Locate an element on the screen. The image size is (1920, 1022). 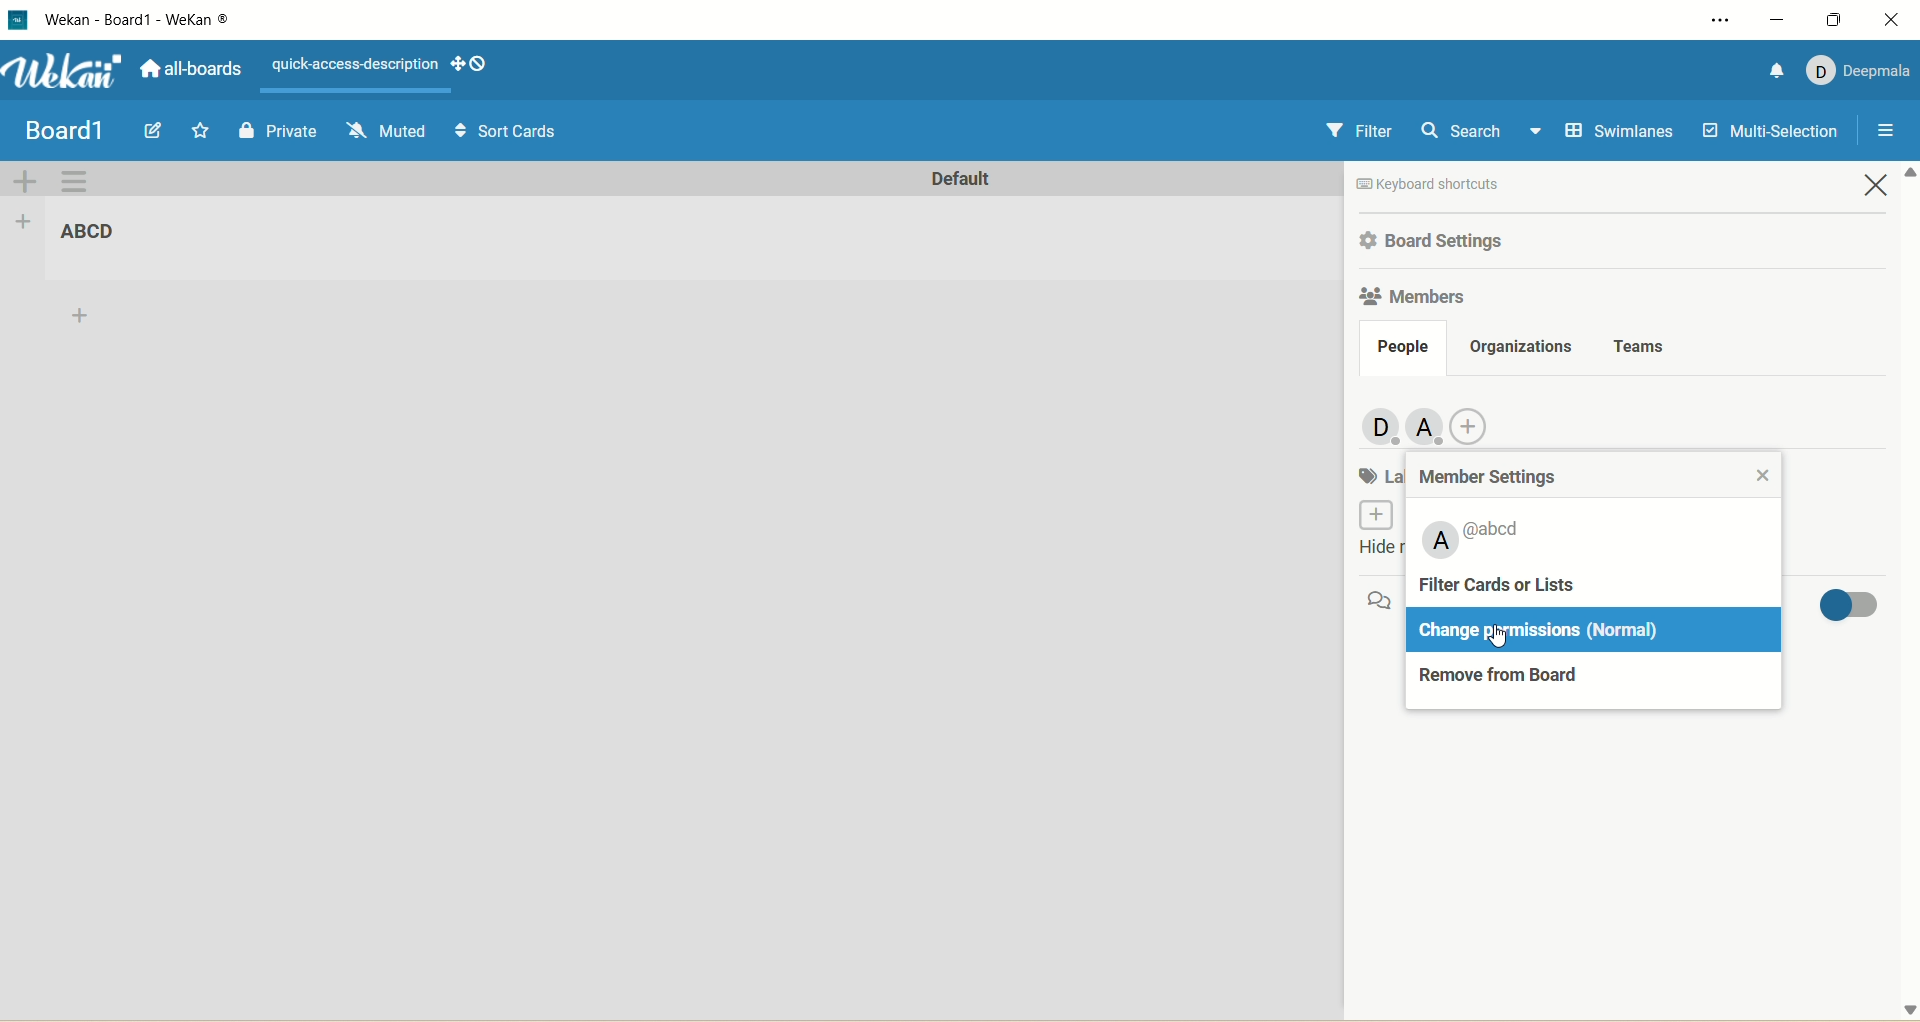
multi selection is located at coordinates (1774, 129).